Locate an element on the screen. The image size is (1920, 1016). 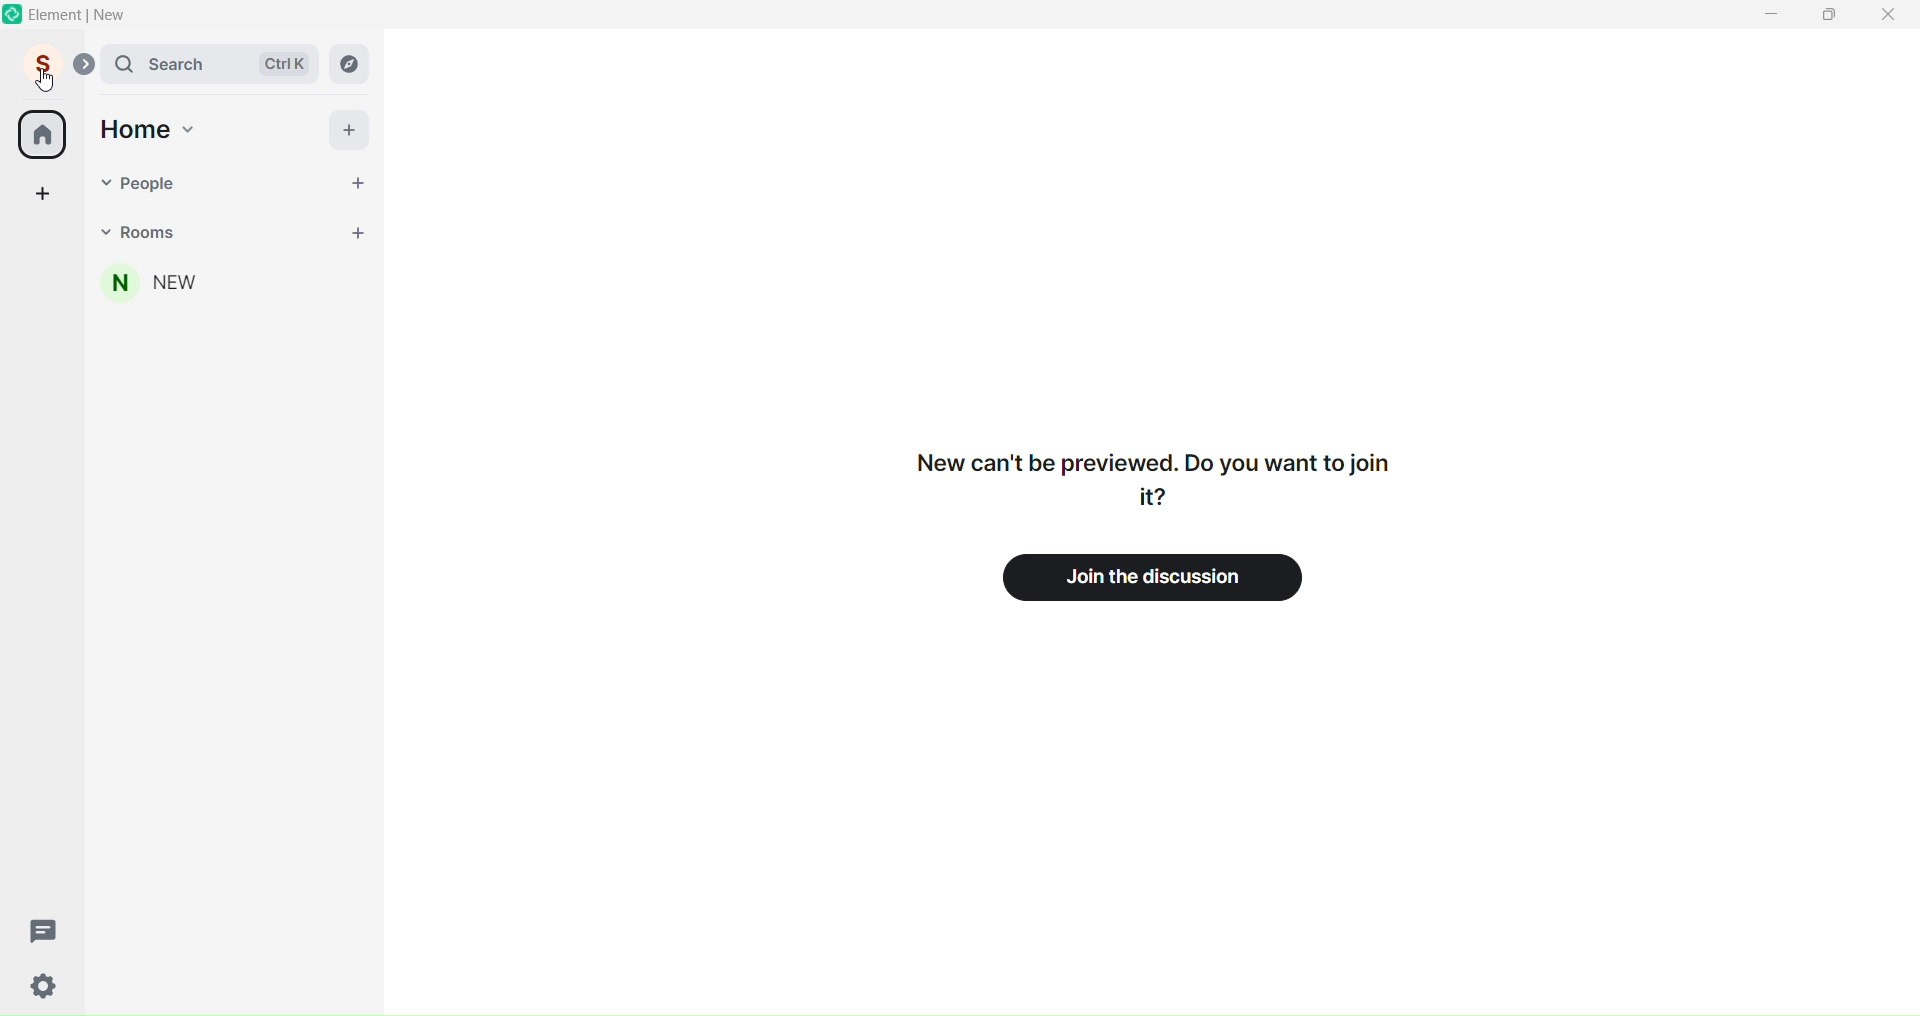
Minimize is located at coordinates (1770, 15).